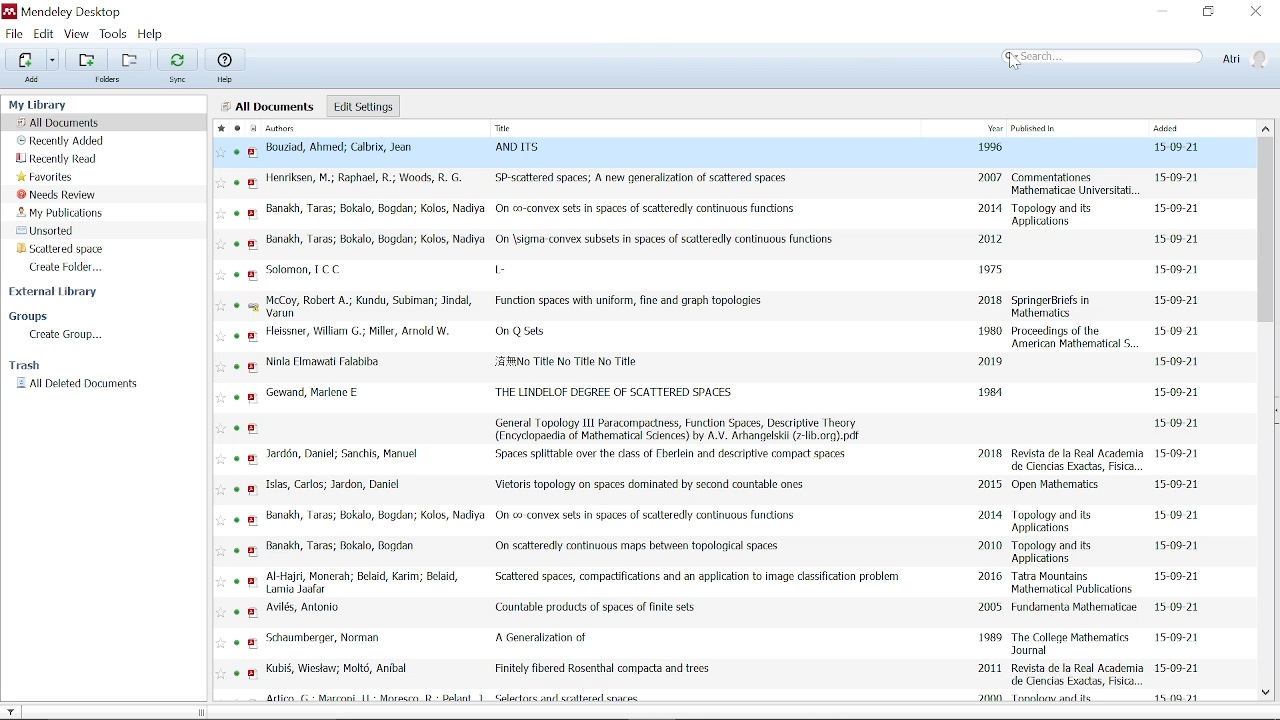 The width and height of the screenshot is (1280, 720). Describe the element at coordinates (15, 33) in the screenshot. I see `File` at that location.